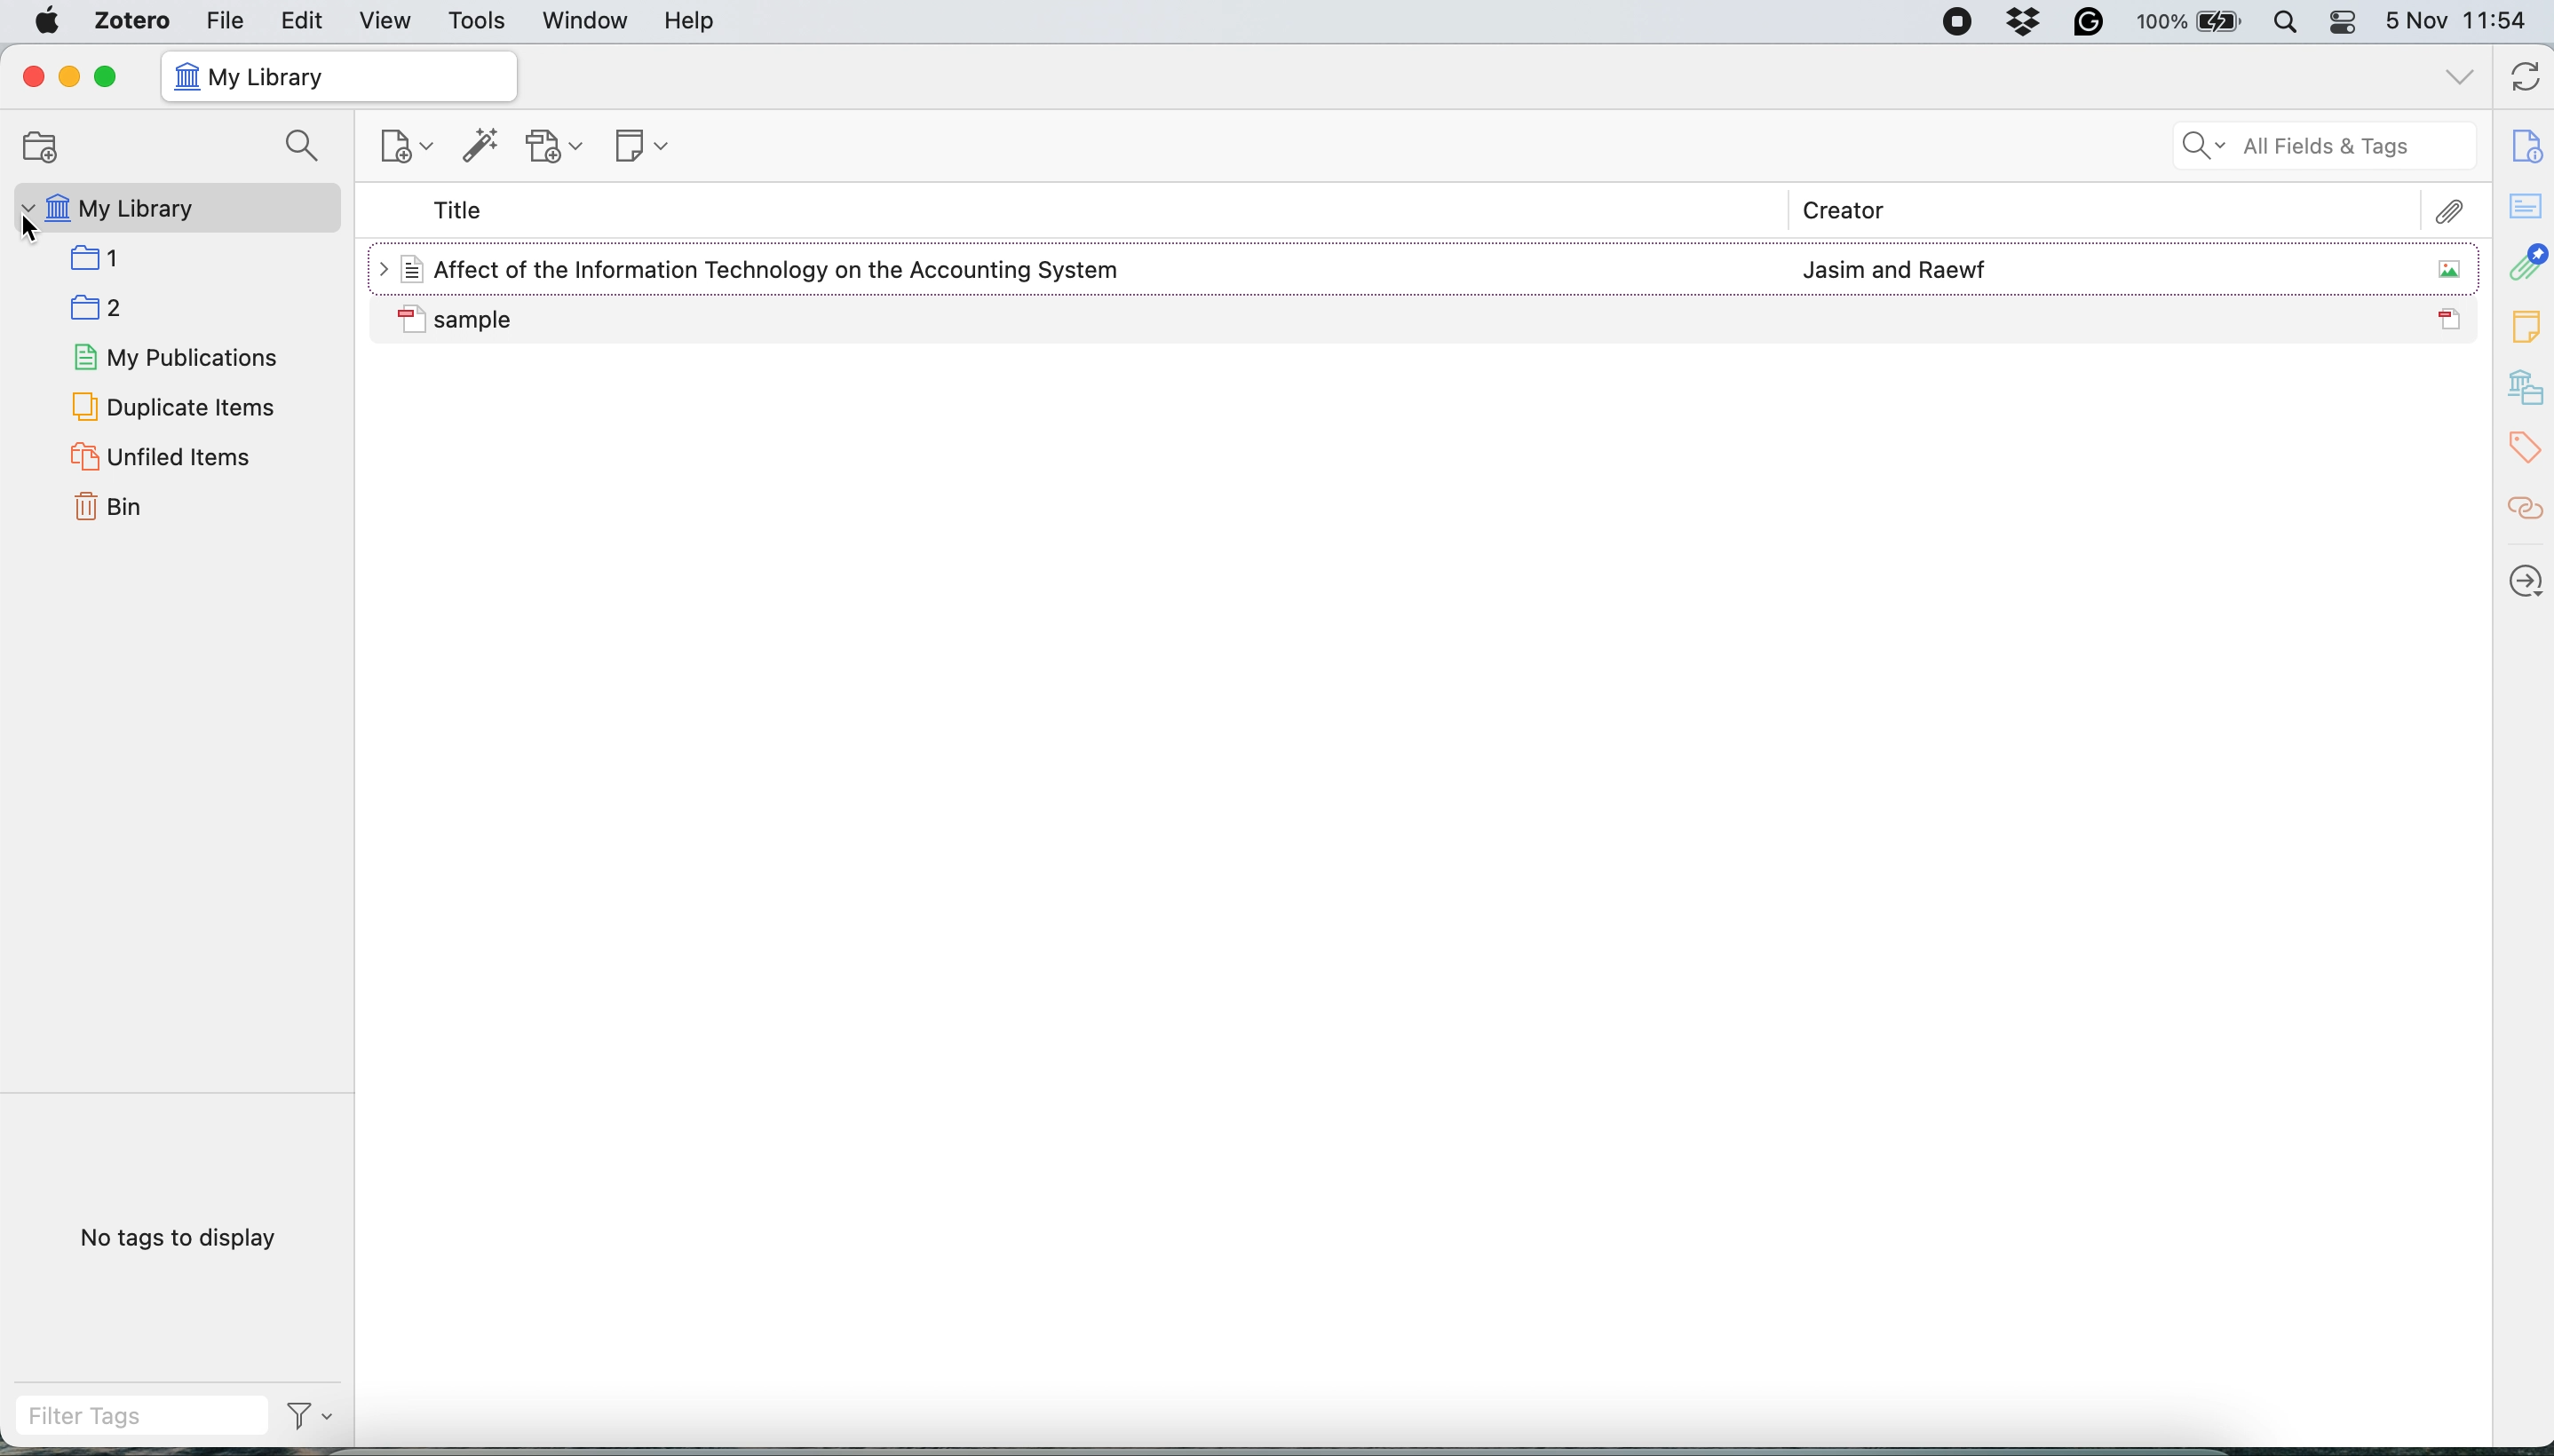 This screenshot has width=2554, height=1456. I want to click on attachment, so click(2456, 210).